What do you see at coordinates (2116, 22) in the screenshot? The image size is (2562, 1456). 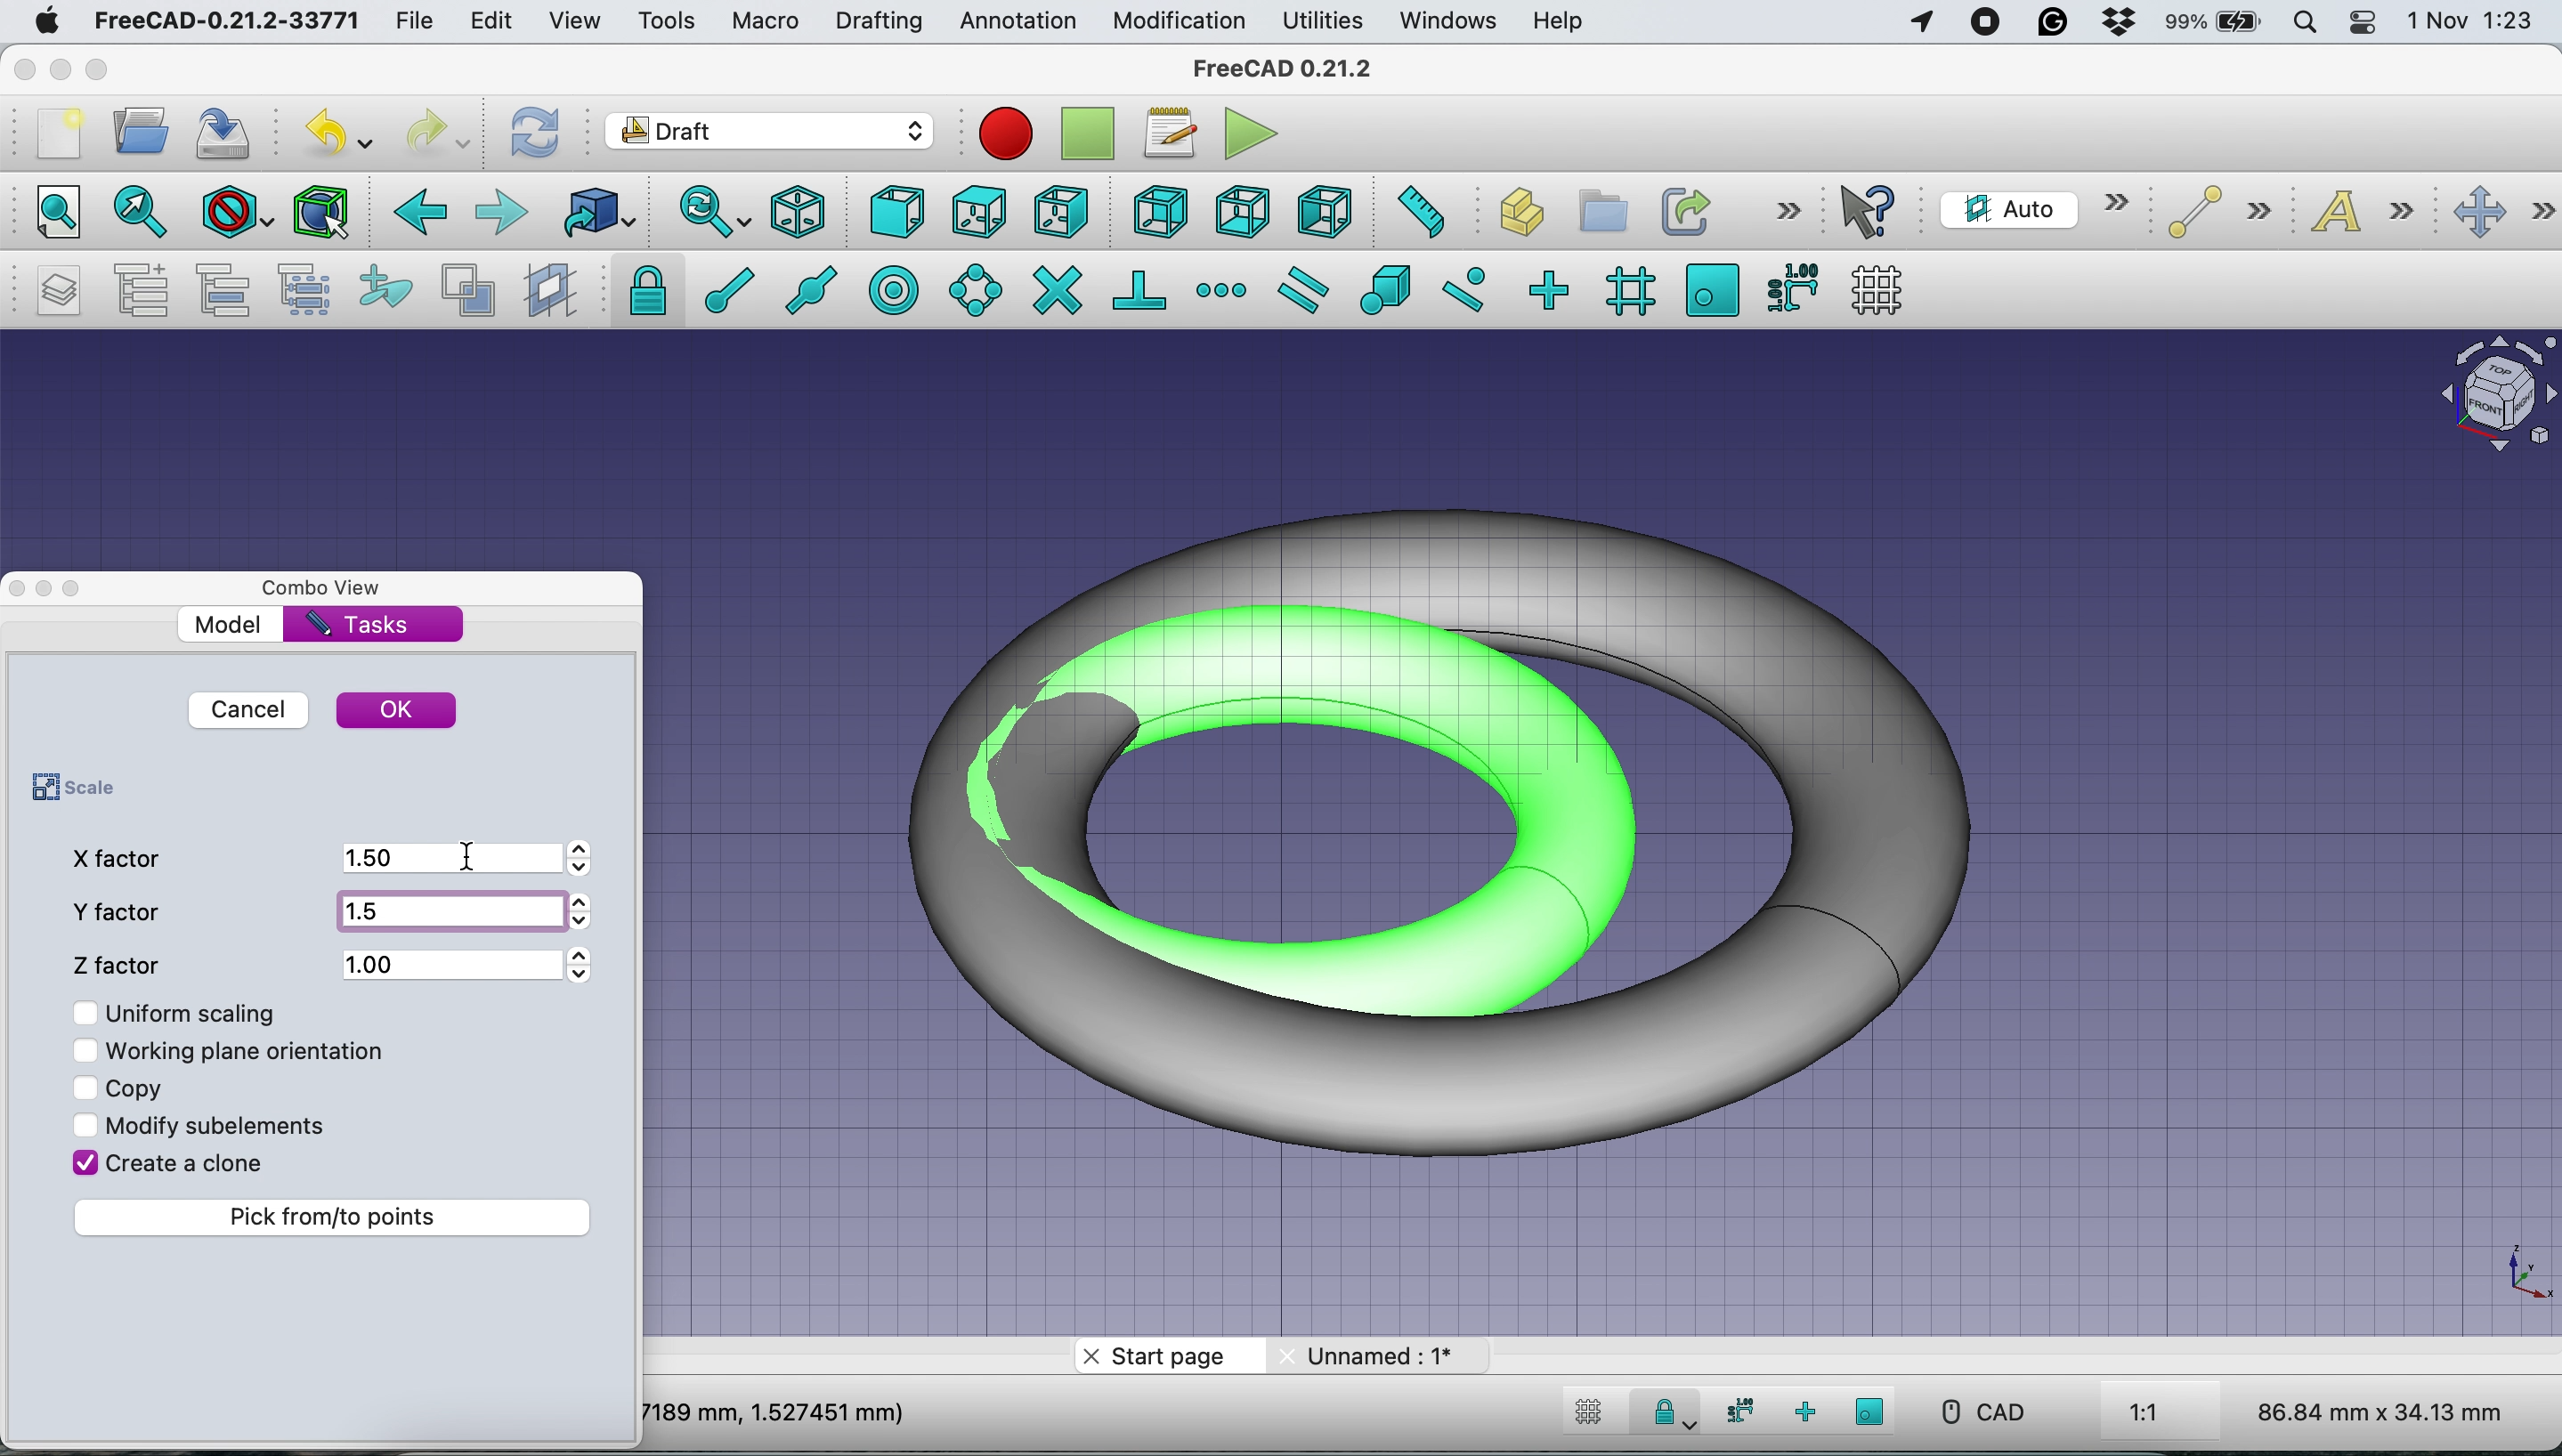 I see `dropbox` at bounding box center [2116, 22].